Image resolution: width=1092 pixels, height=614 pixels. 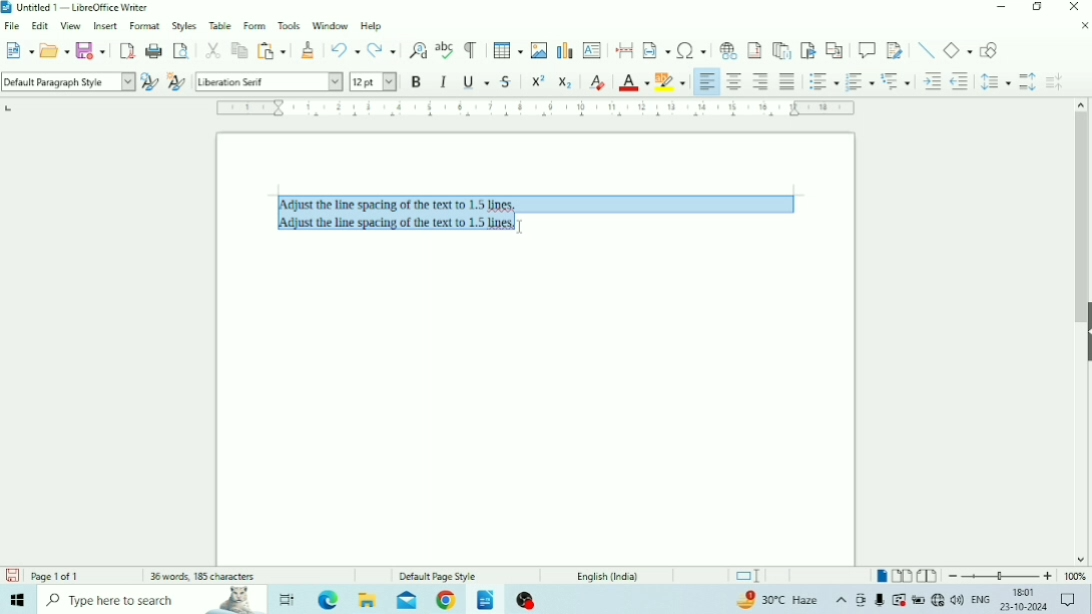 I want to click on Export as PDF, so click(x=126, y=51).